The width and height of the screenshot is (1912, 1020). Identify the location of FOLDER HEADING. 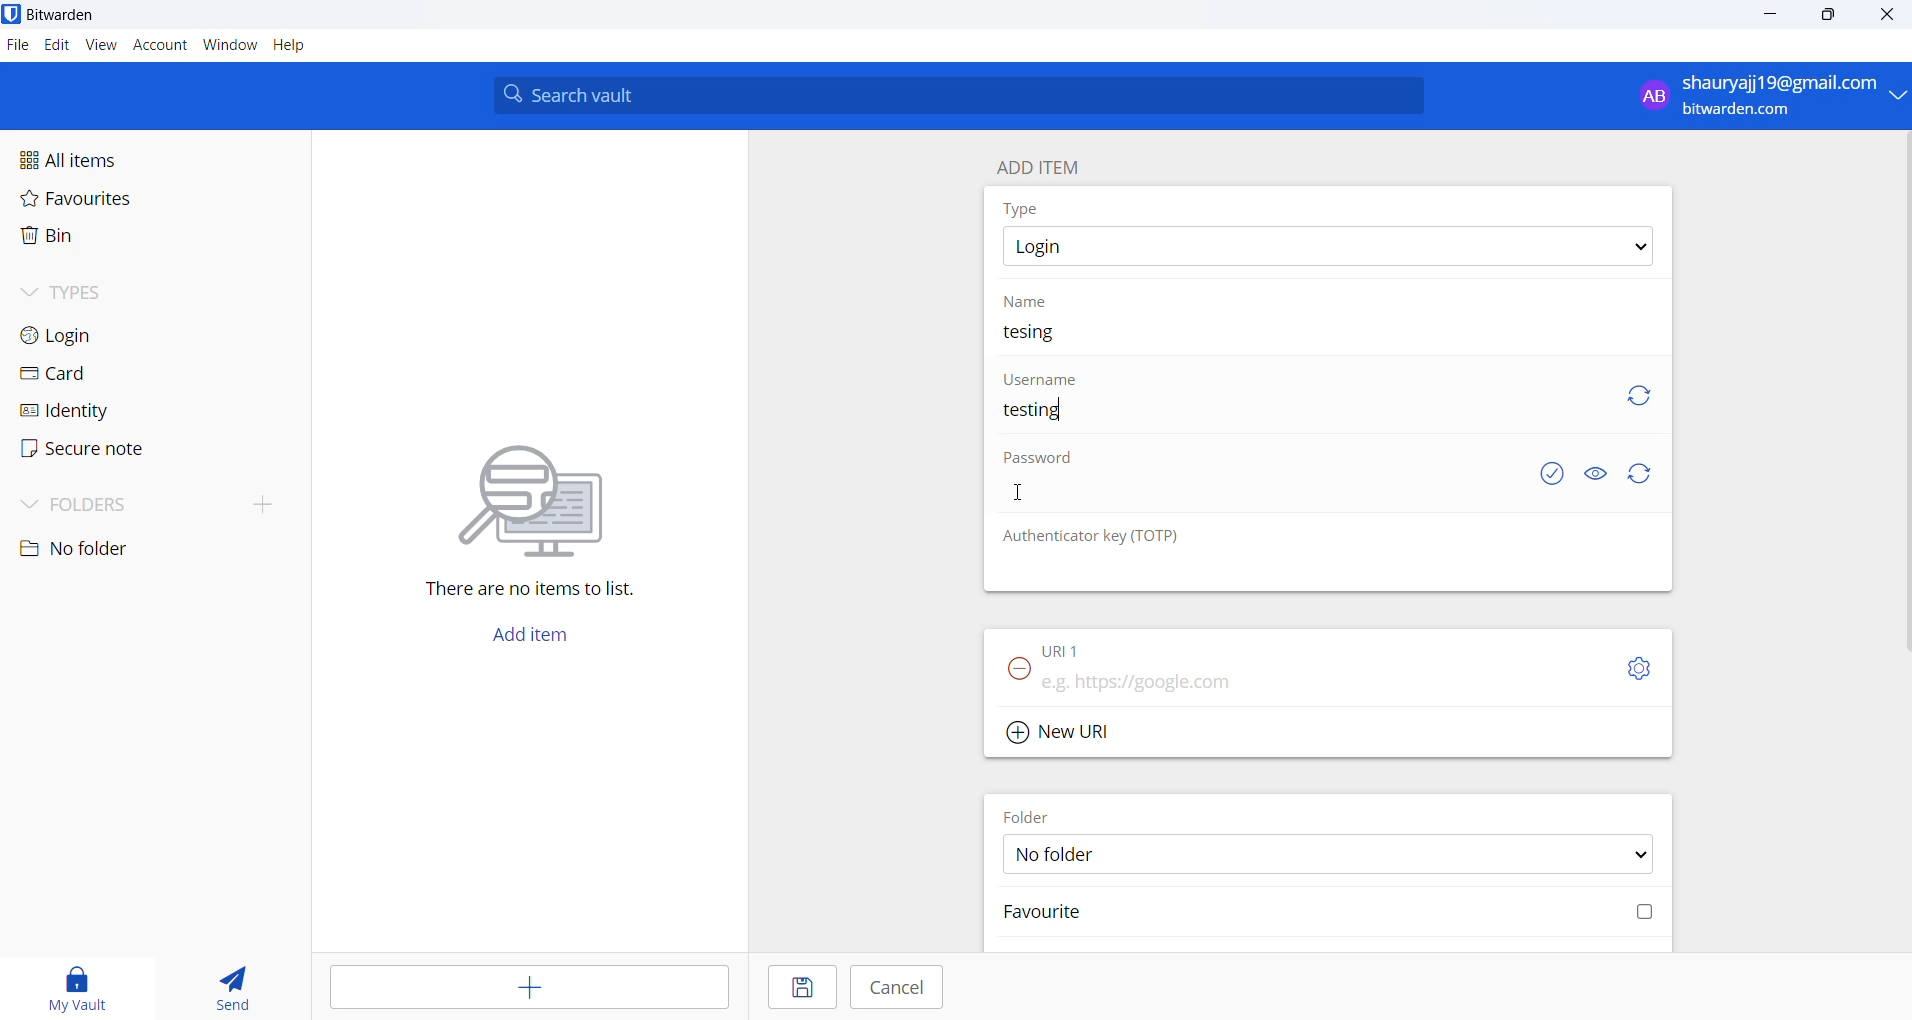
(1036, 813).